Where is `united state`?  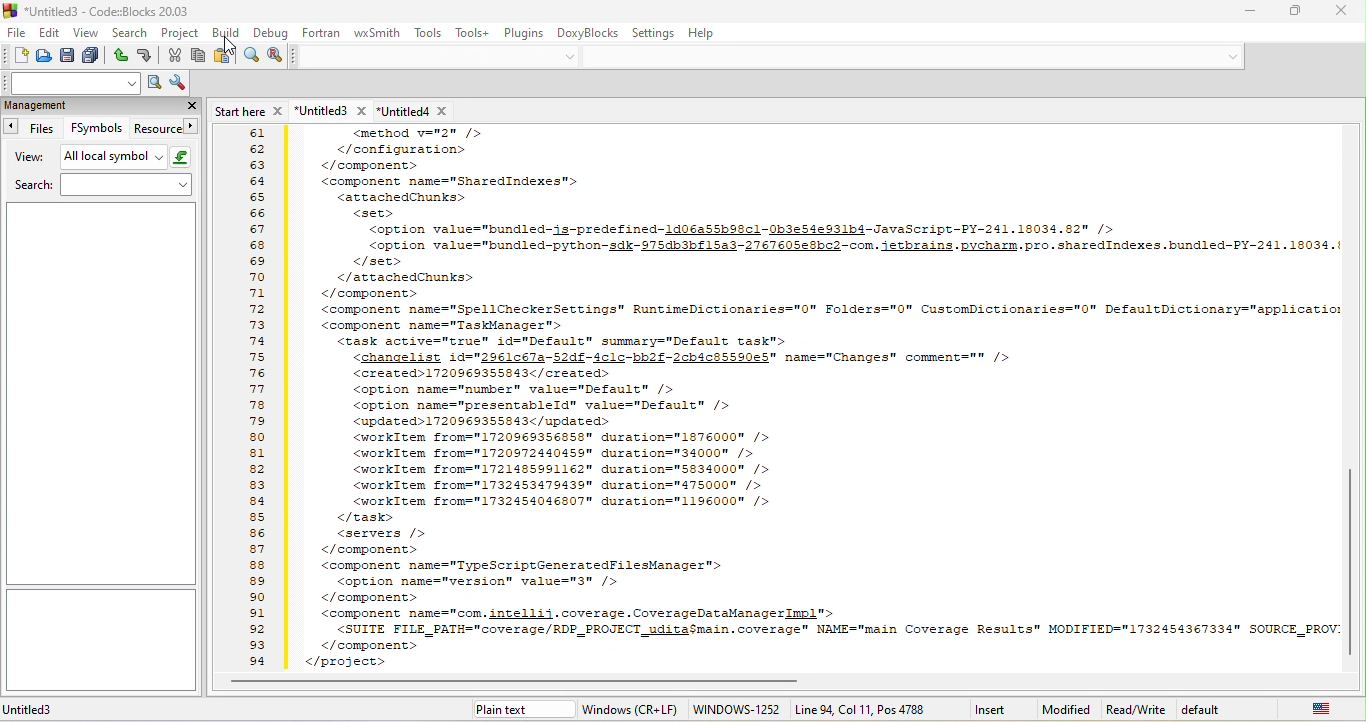 united state is located at coordinates (1326, 708).